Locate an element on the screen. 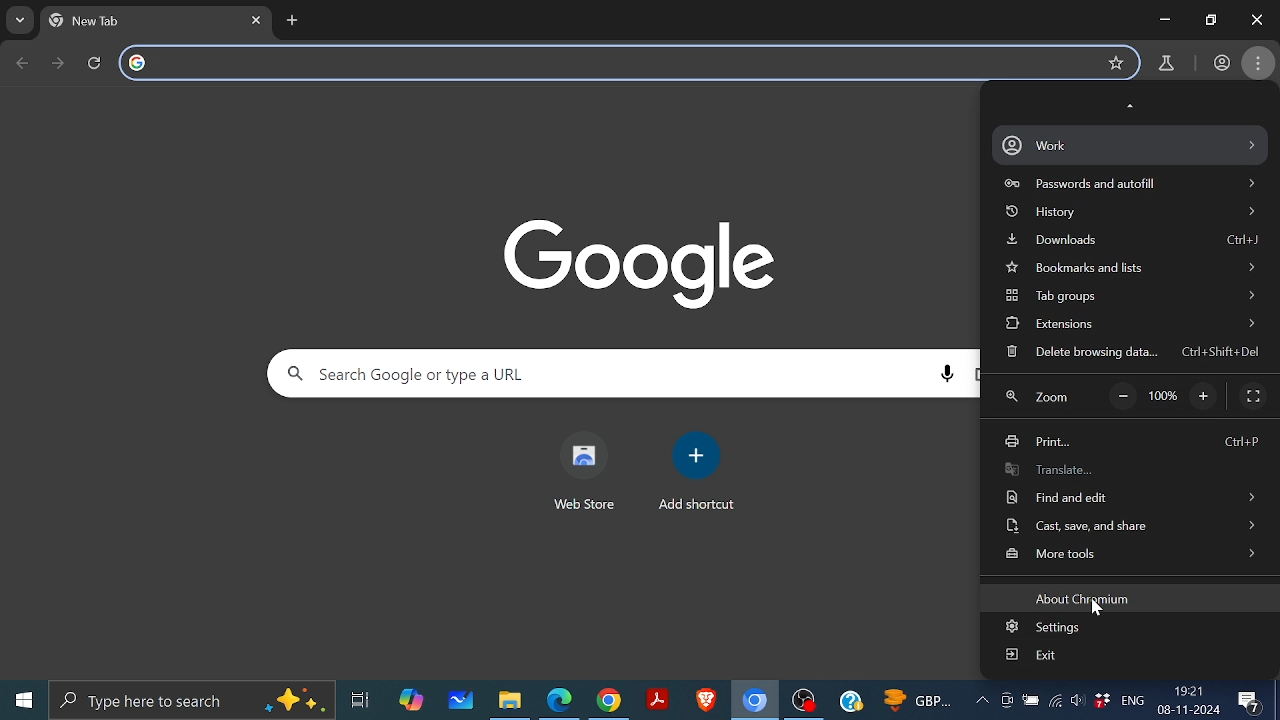 The image size is (1280, 720). Cast save and share is located at coordinates (1129, 523).